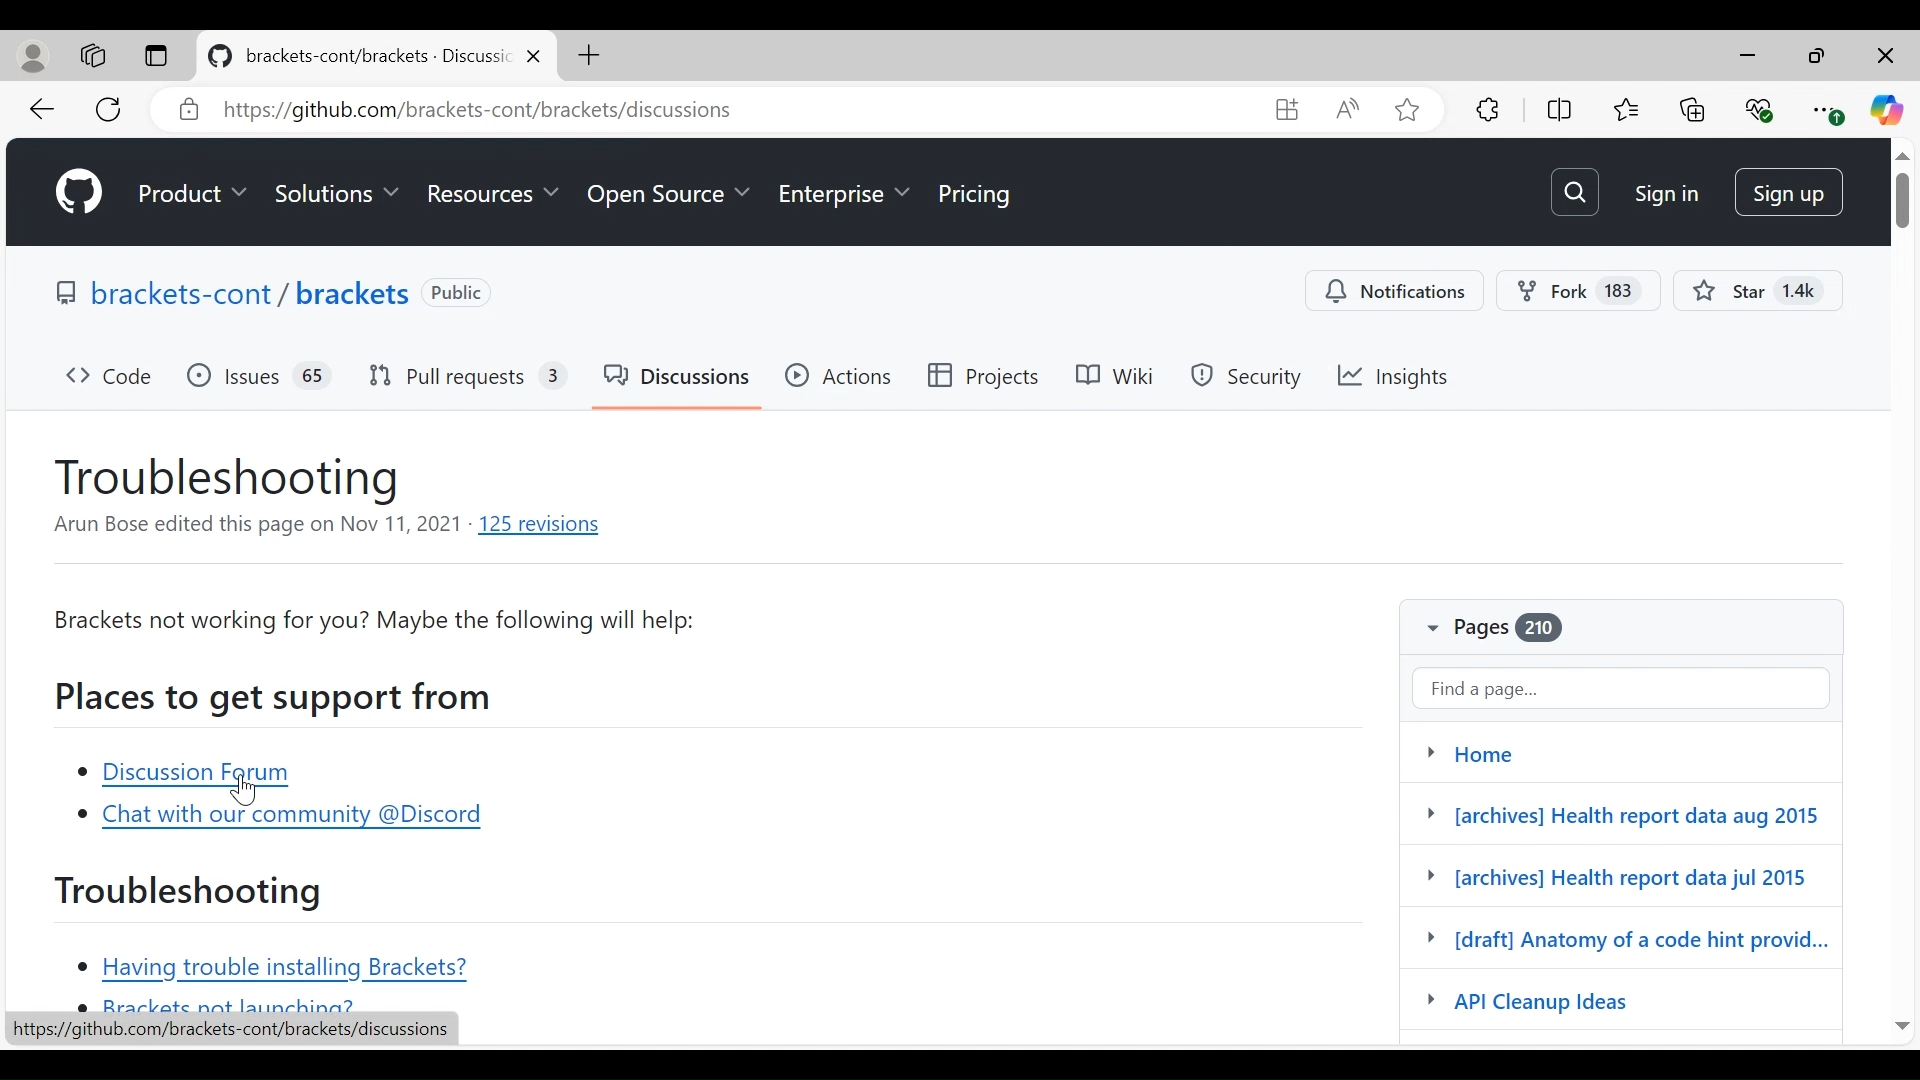 The image size is (1920, 1080). What do you see at coordinates (587, 54) in the screenshot?
I see `Add New Tab` at bounding box center [587, 54].